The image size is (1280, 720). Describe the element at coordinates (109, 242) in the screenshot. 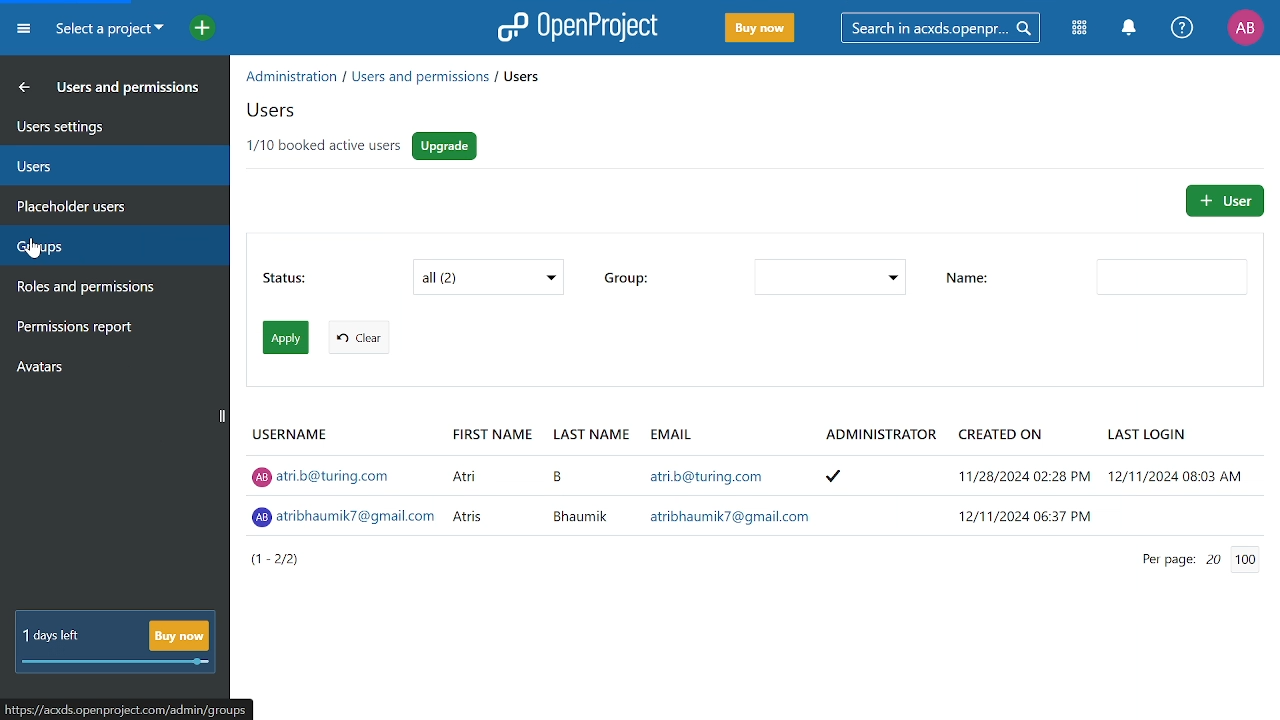

I see `Groups` at that location.